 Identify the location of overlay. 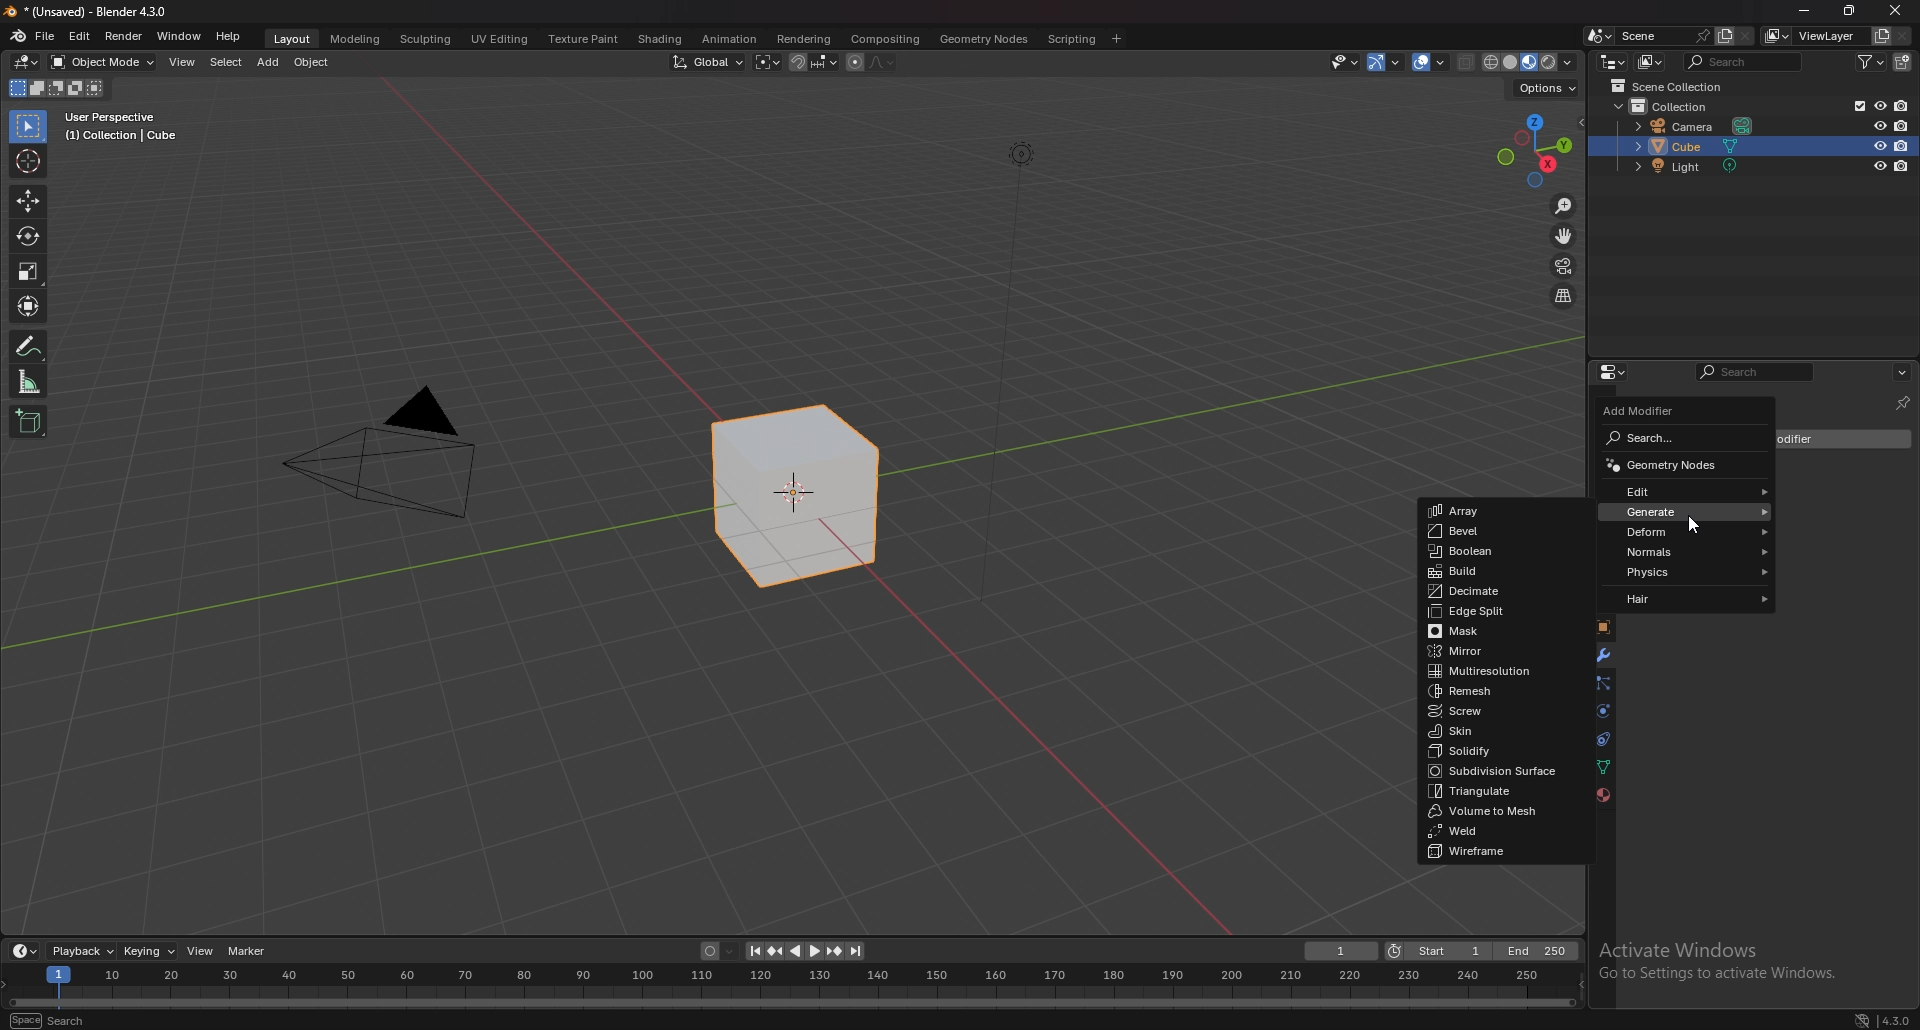
(1433, 62).